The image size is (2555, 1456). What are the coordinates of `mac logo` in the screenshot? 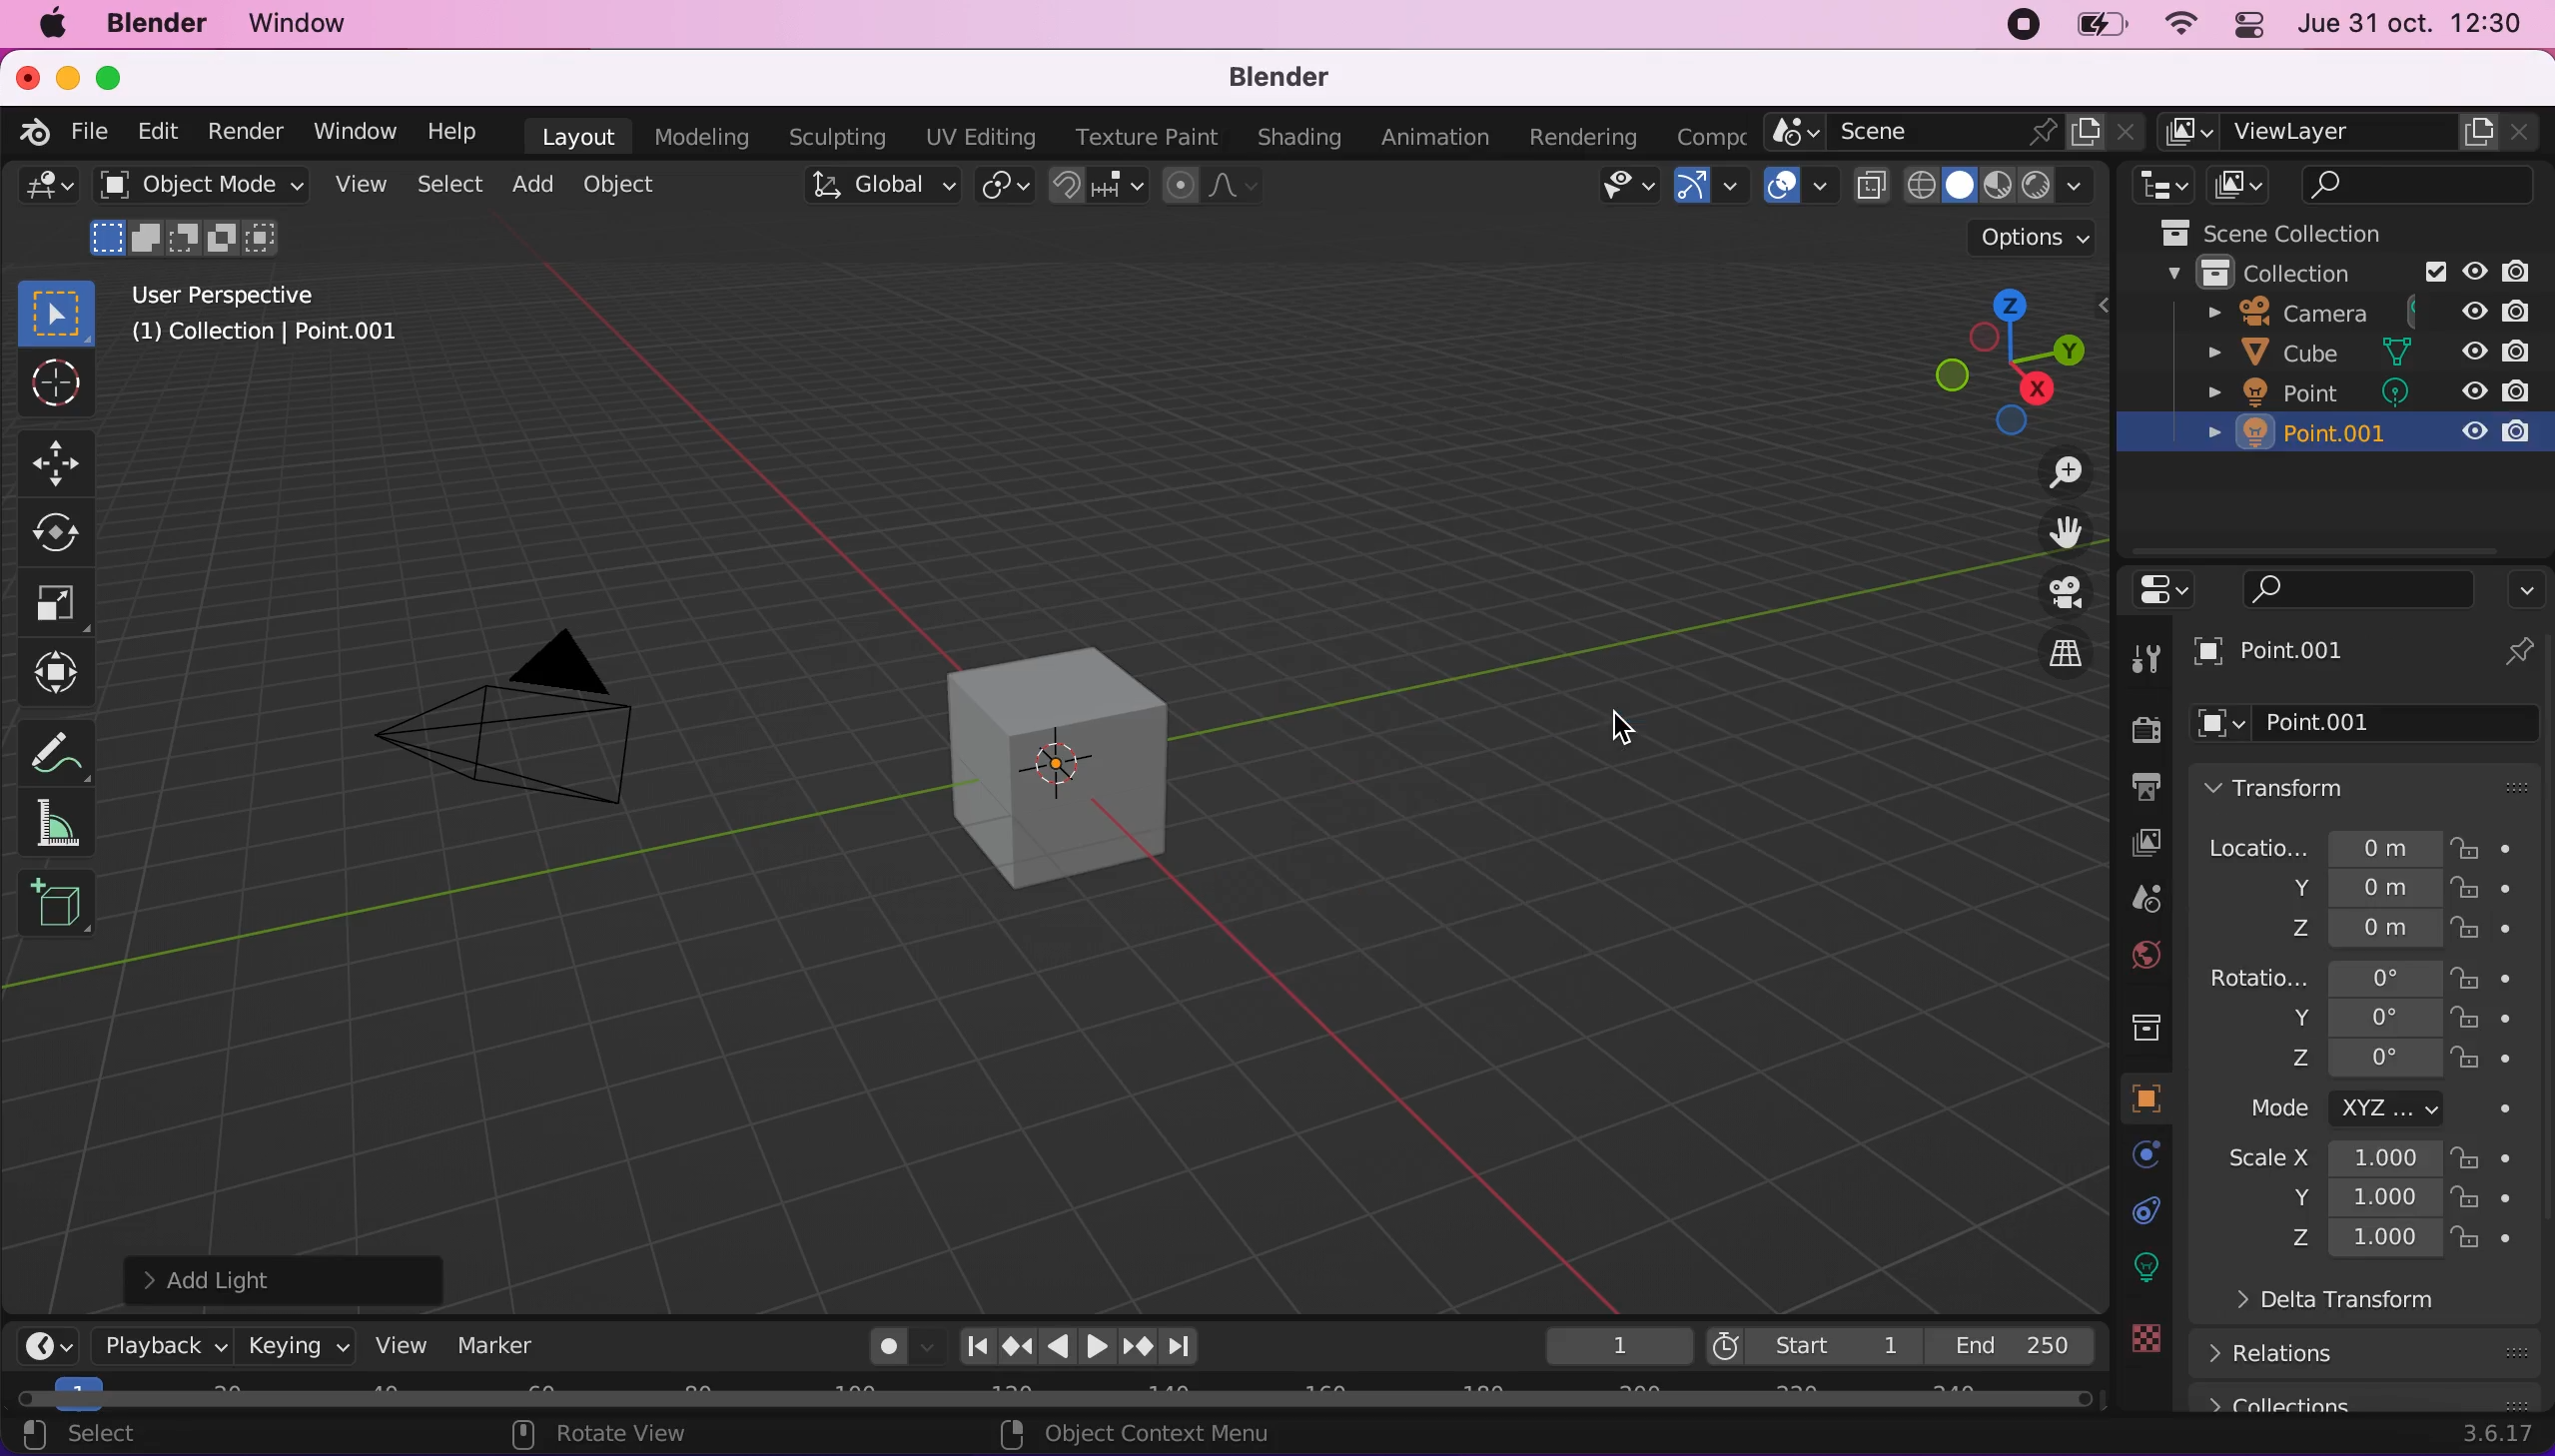 It's located at (57, 26).